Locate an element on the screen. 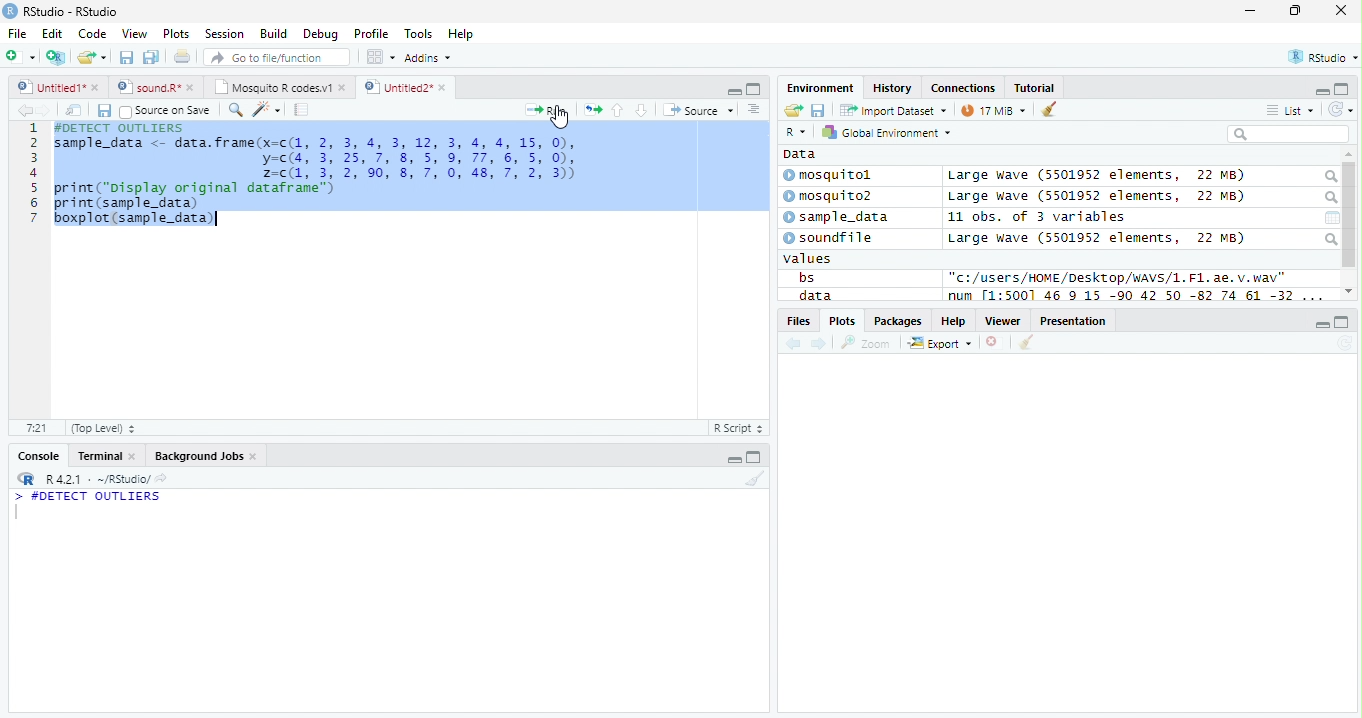 This screenshot has height=718, width=1362. Compile report is located at coordinates (302, 110).